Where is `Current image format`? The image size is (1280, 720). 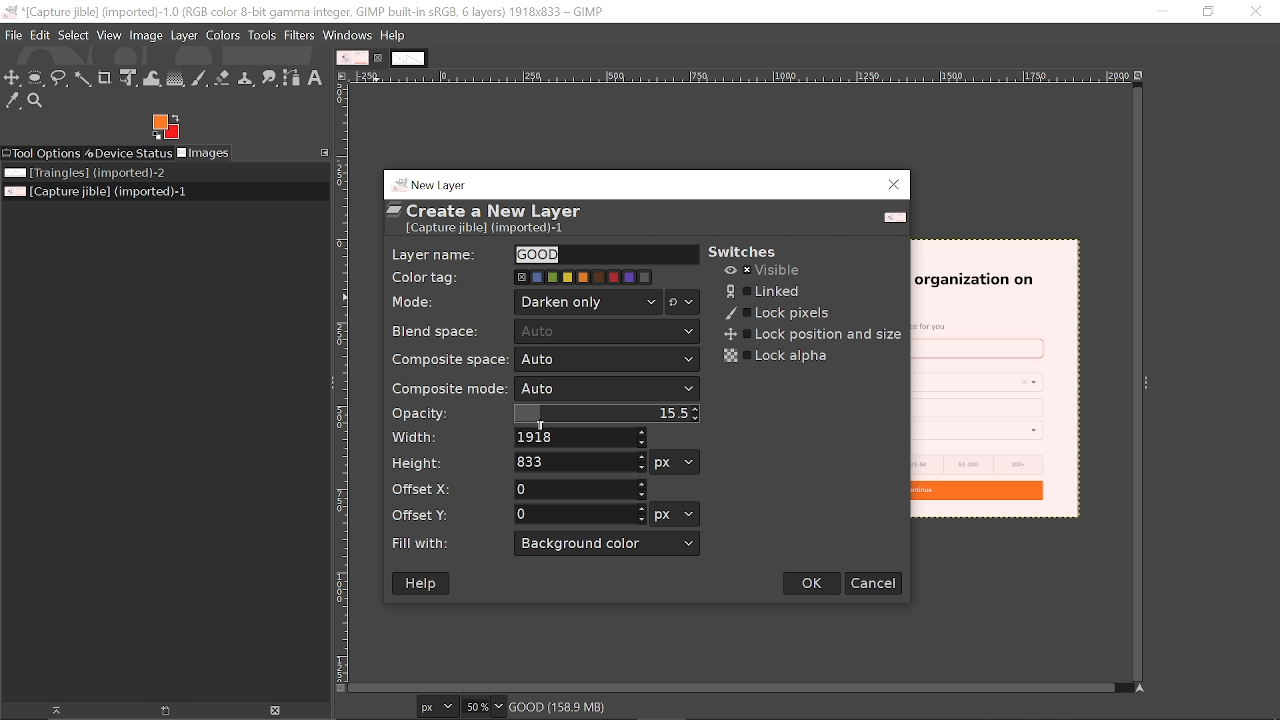 Current image format is located at coordinates (440, 708).